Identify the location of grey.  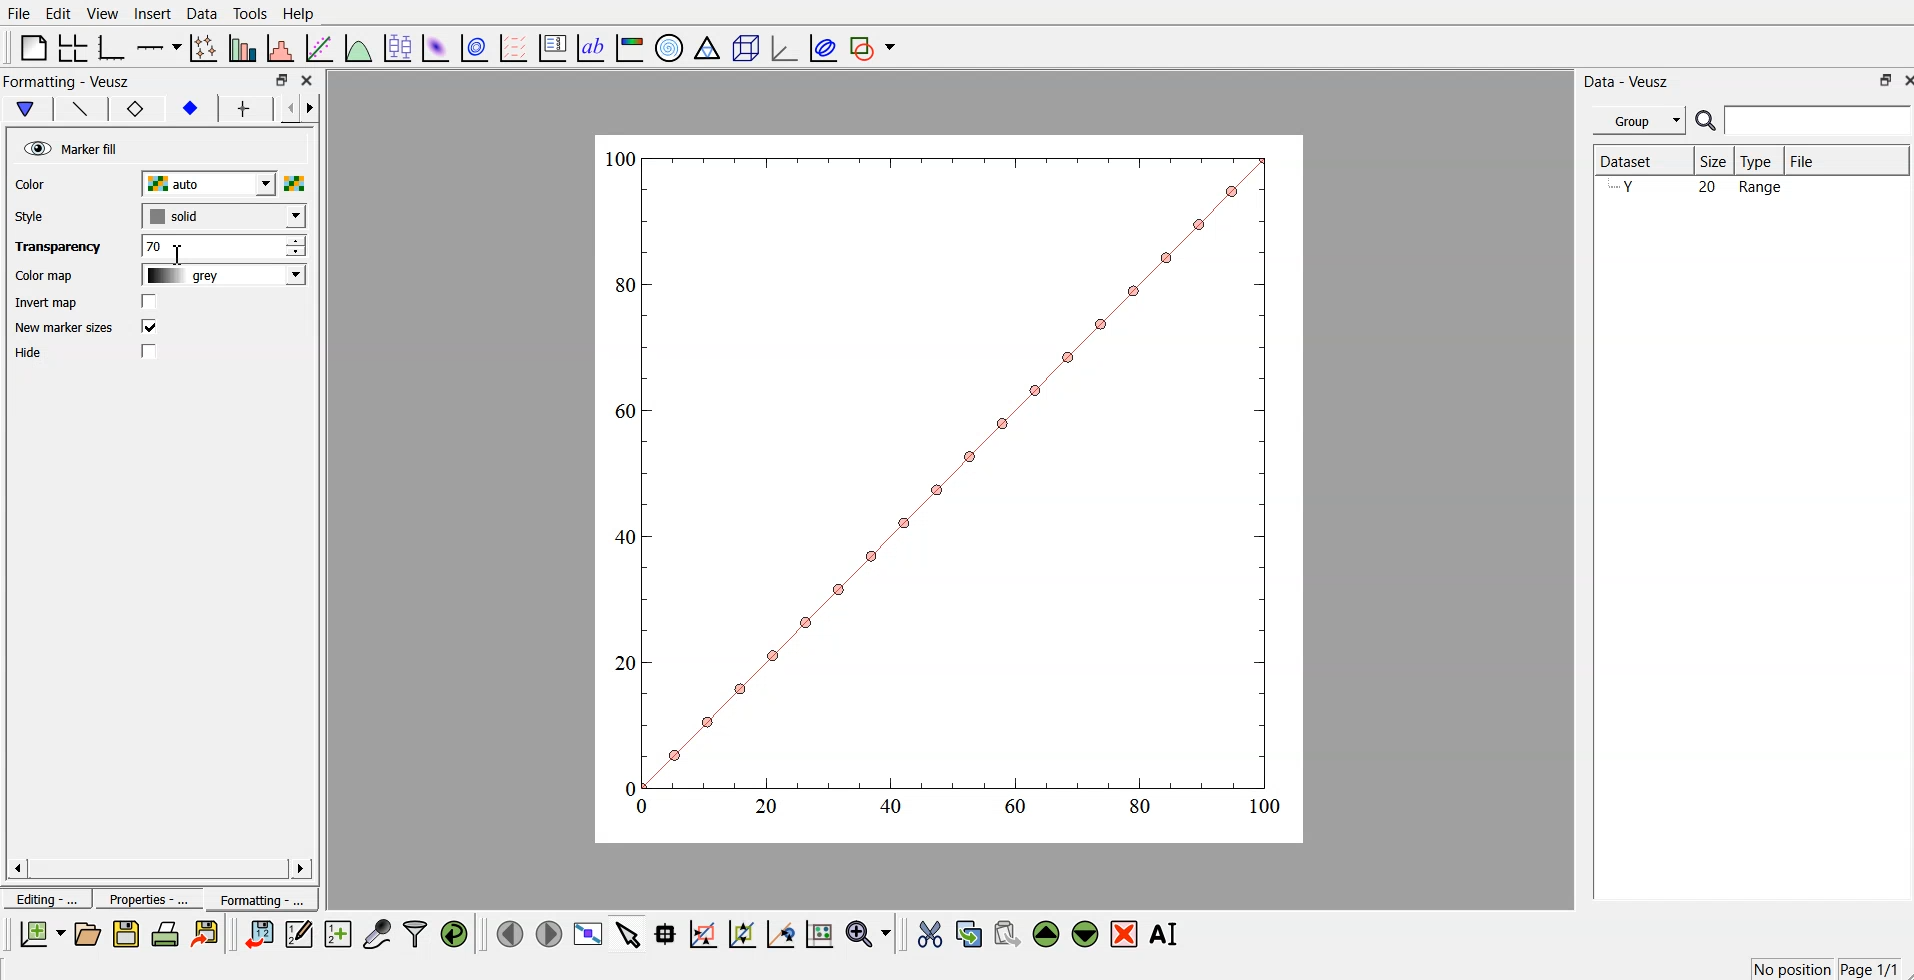
(219, 277).